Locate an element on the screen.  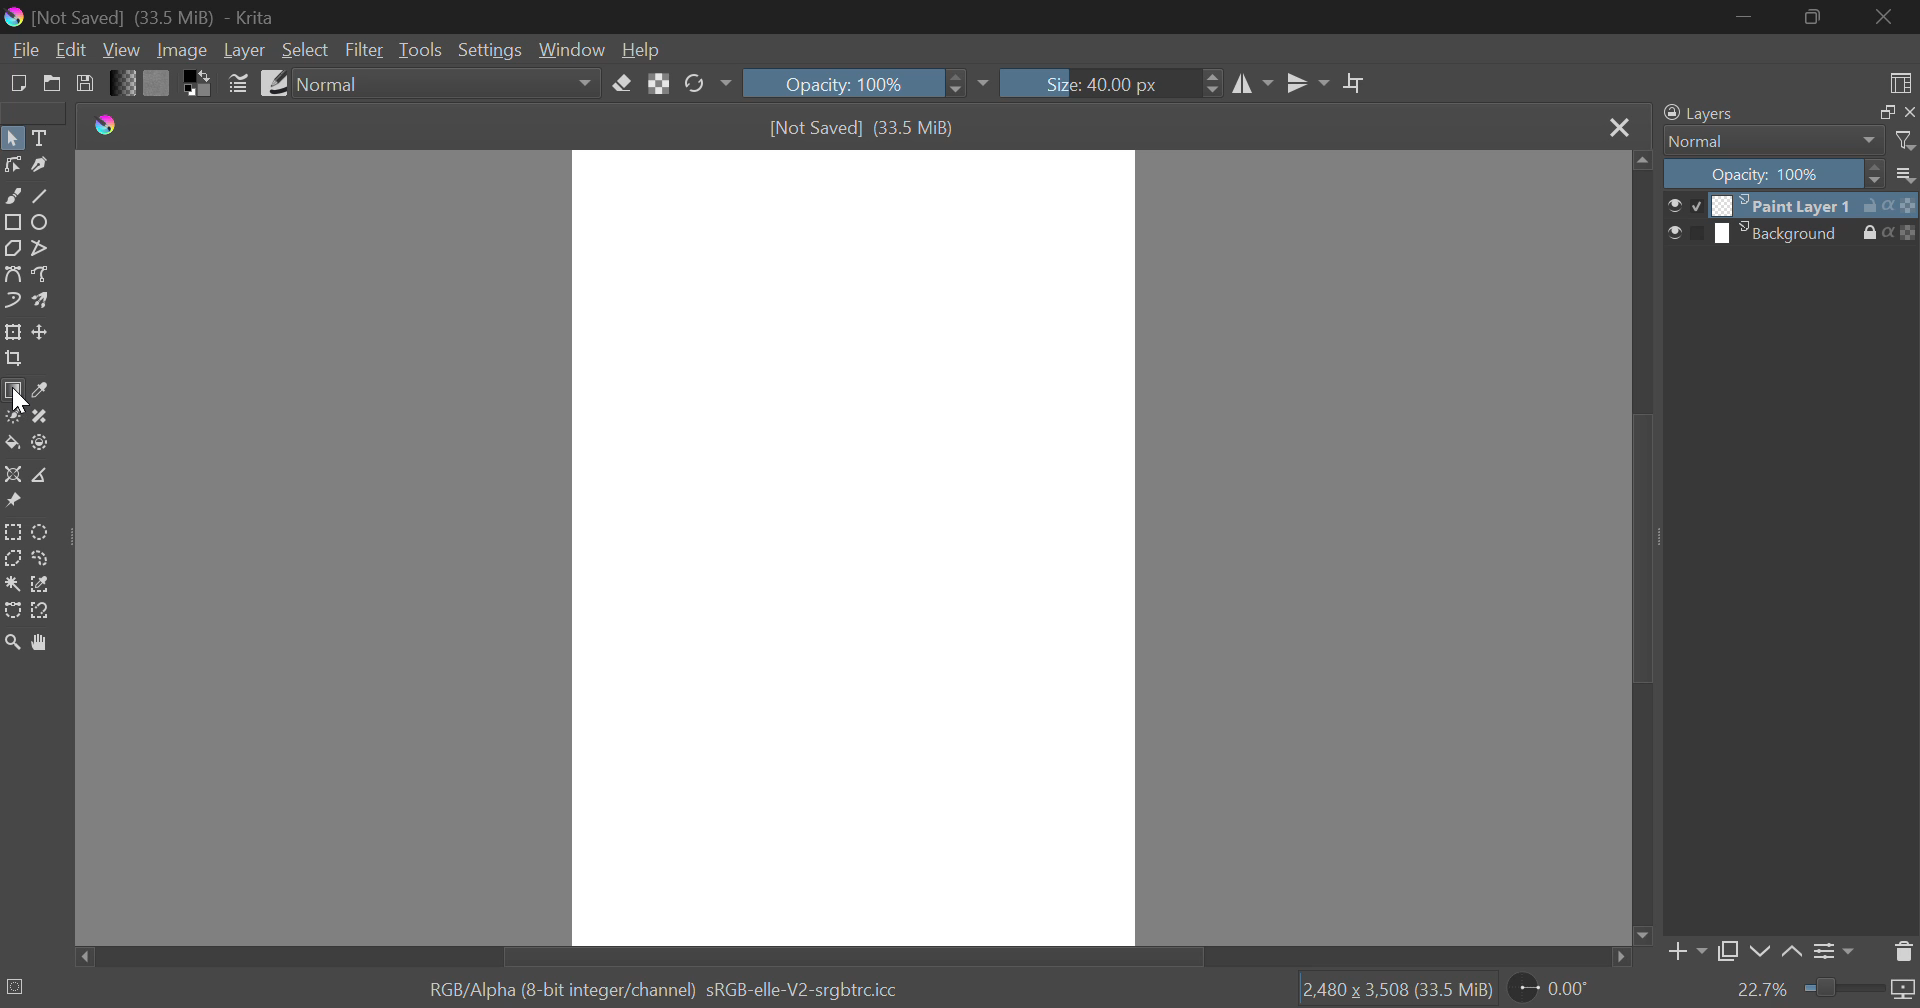
Similar Color Selection is located at coordinates (41, 585).